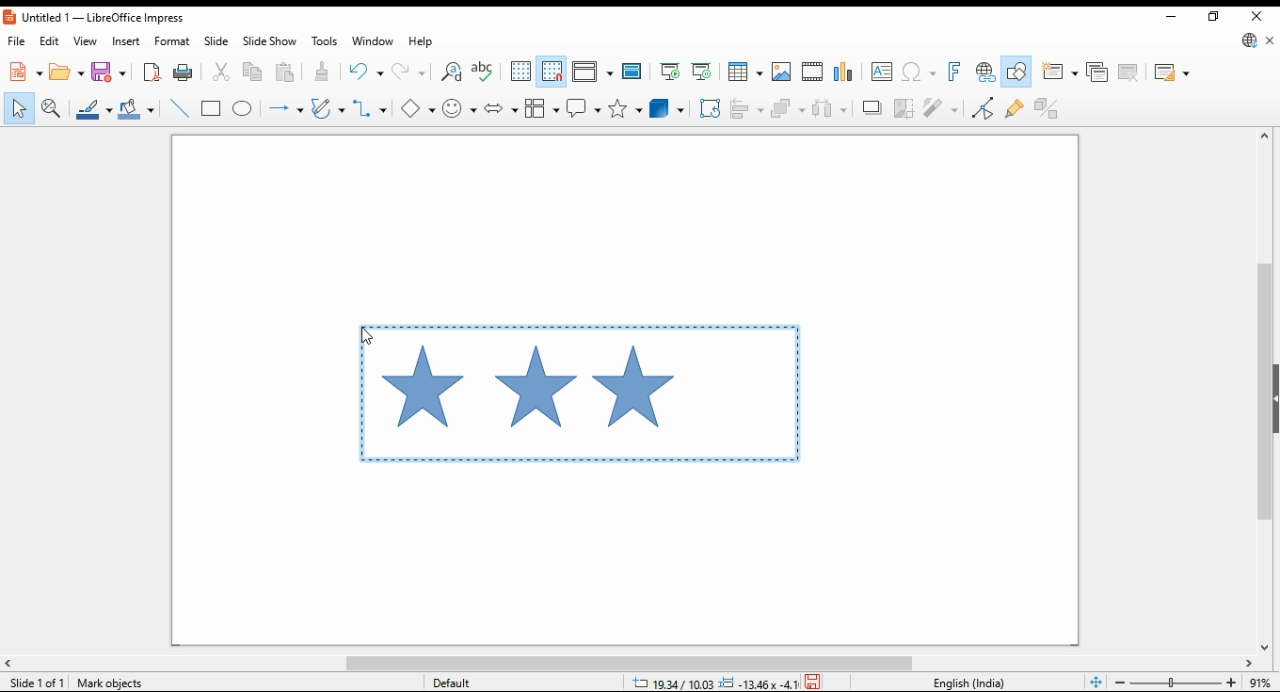 This screenshot has width=1280, height=692. Describe the element at coordinates (1016, 107) in the screenshot. I see `show gluepoint functions` at that location.